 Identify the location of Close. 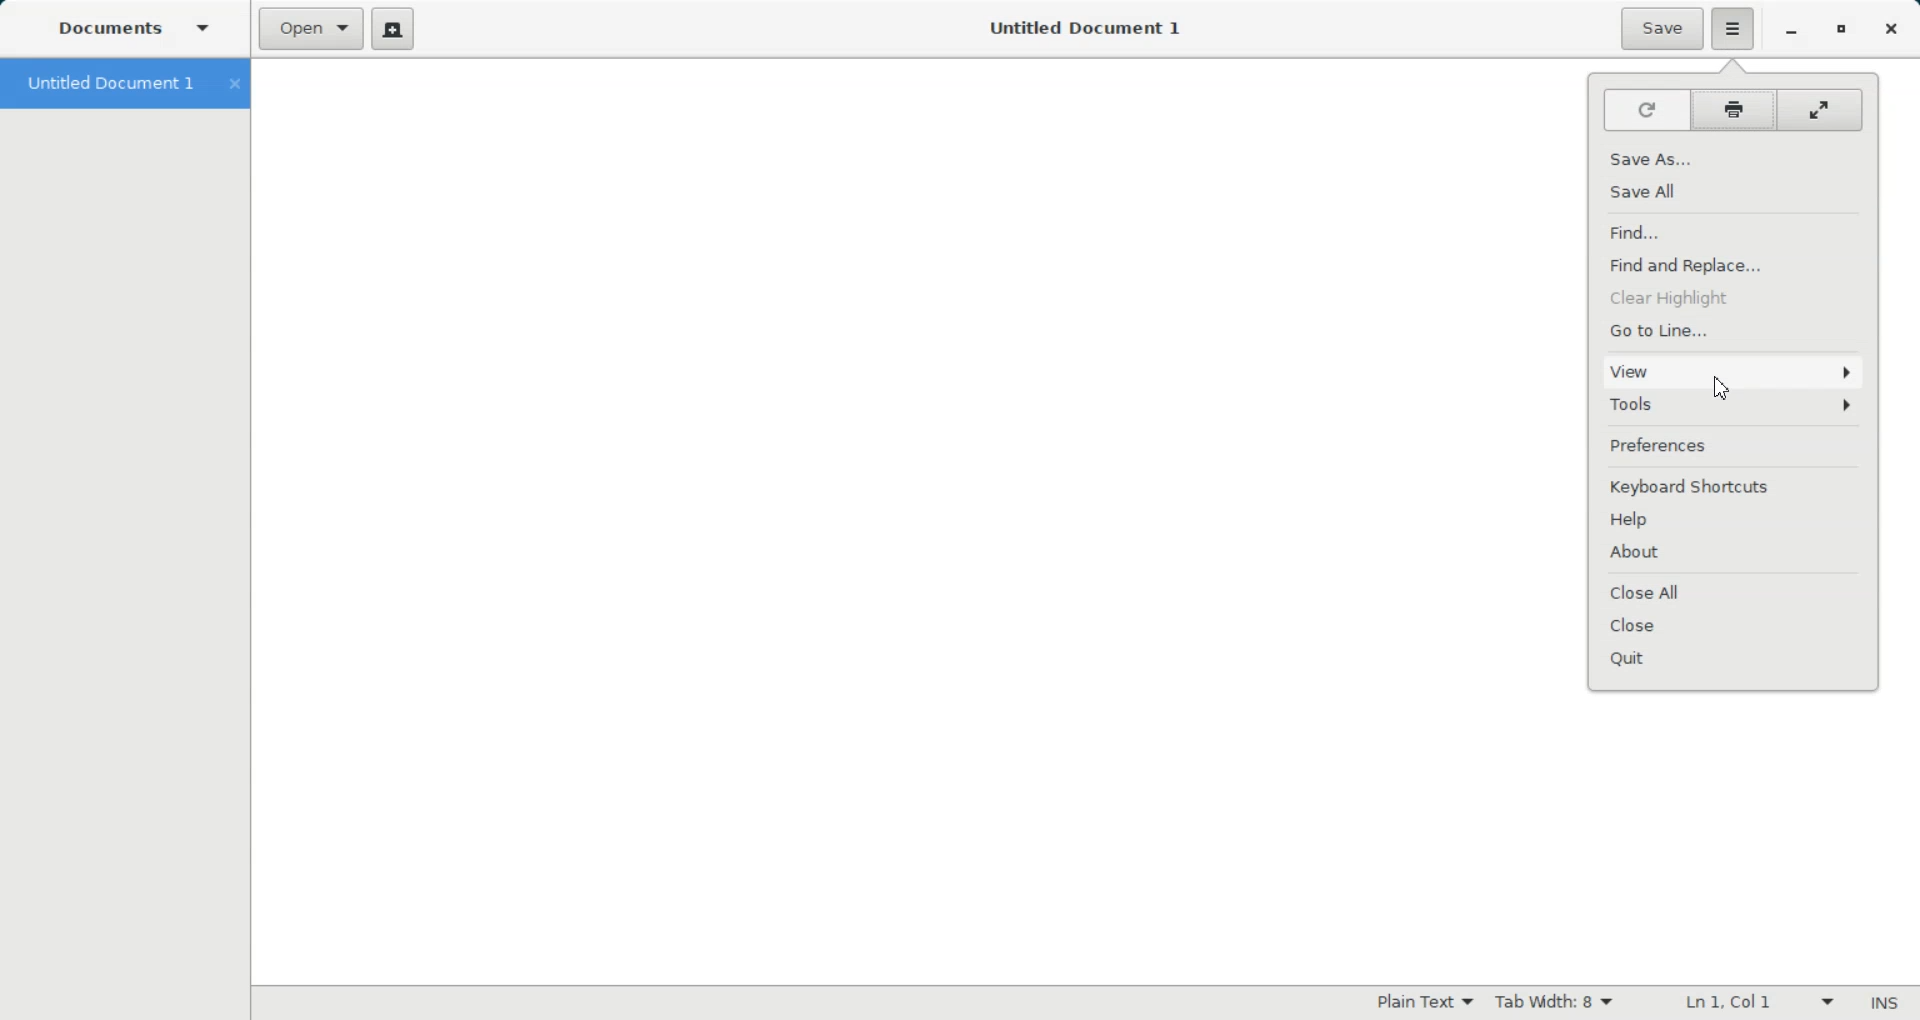
(1890, 30).